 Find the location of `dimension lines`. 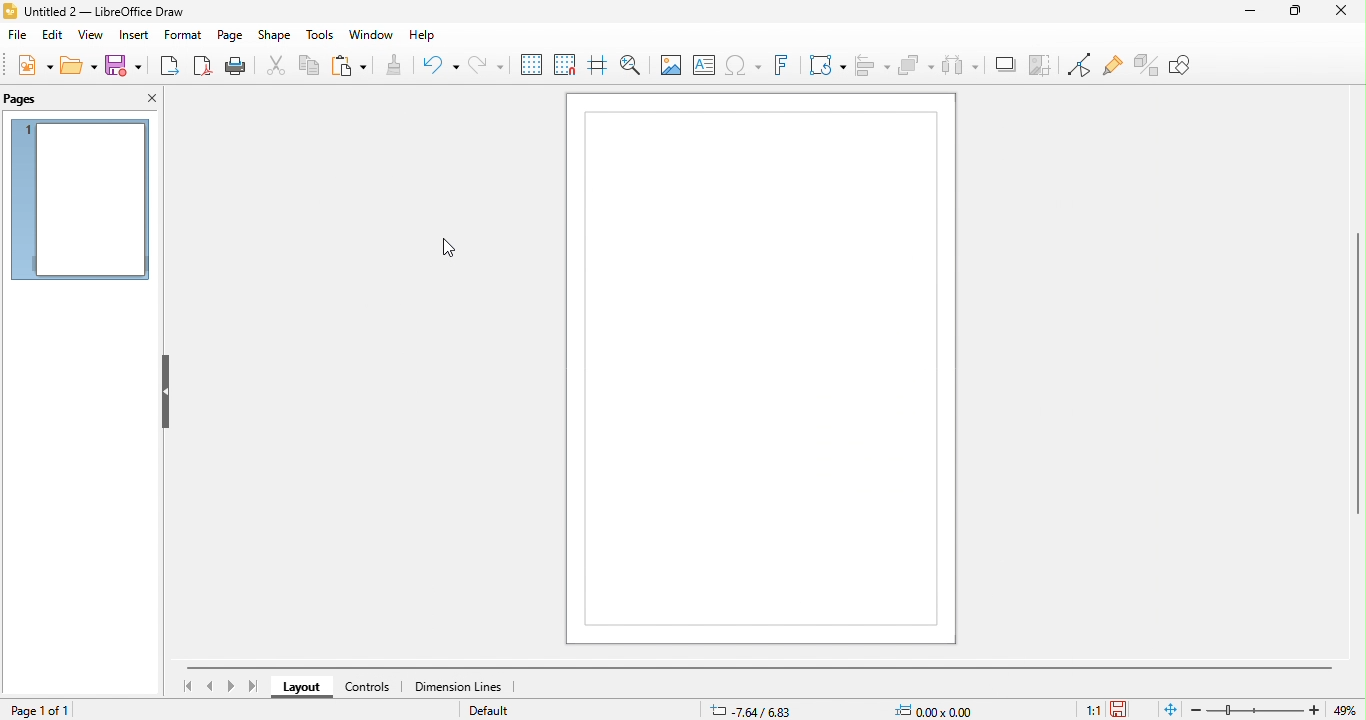

dimension lines is located at coordinates (462, 689).